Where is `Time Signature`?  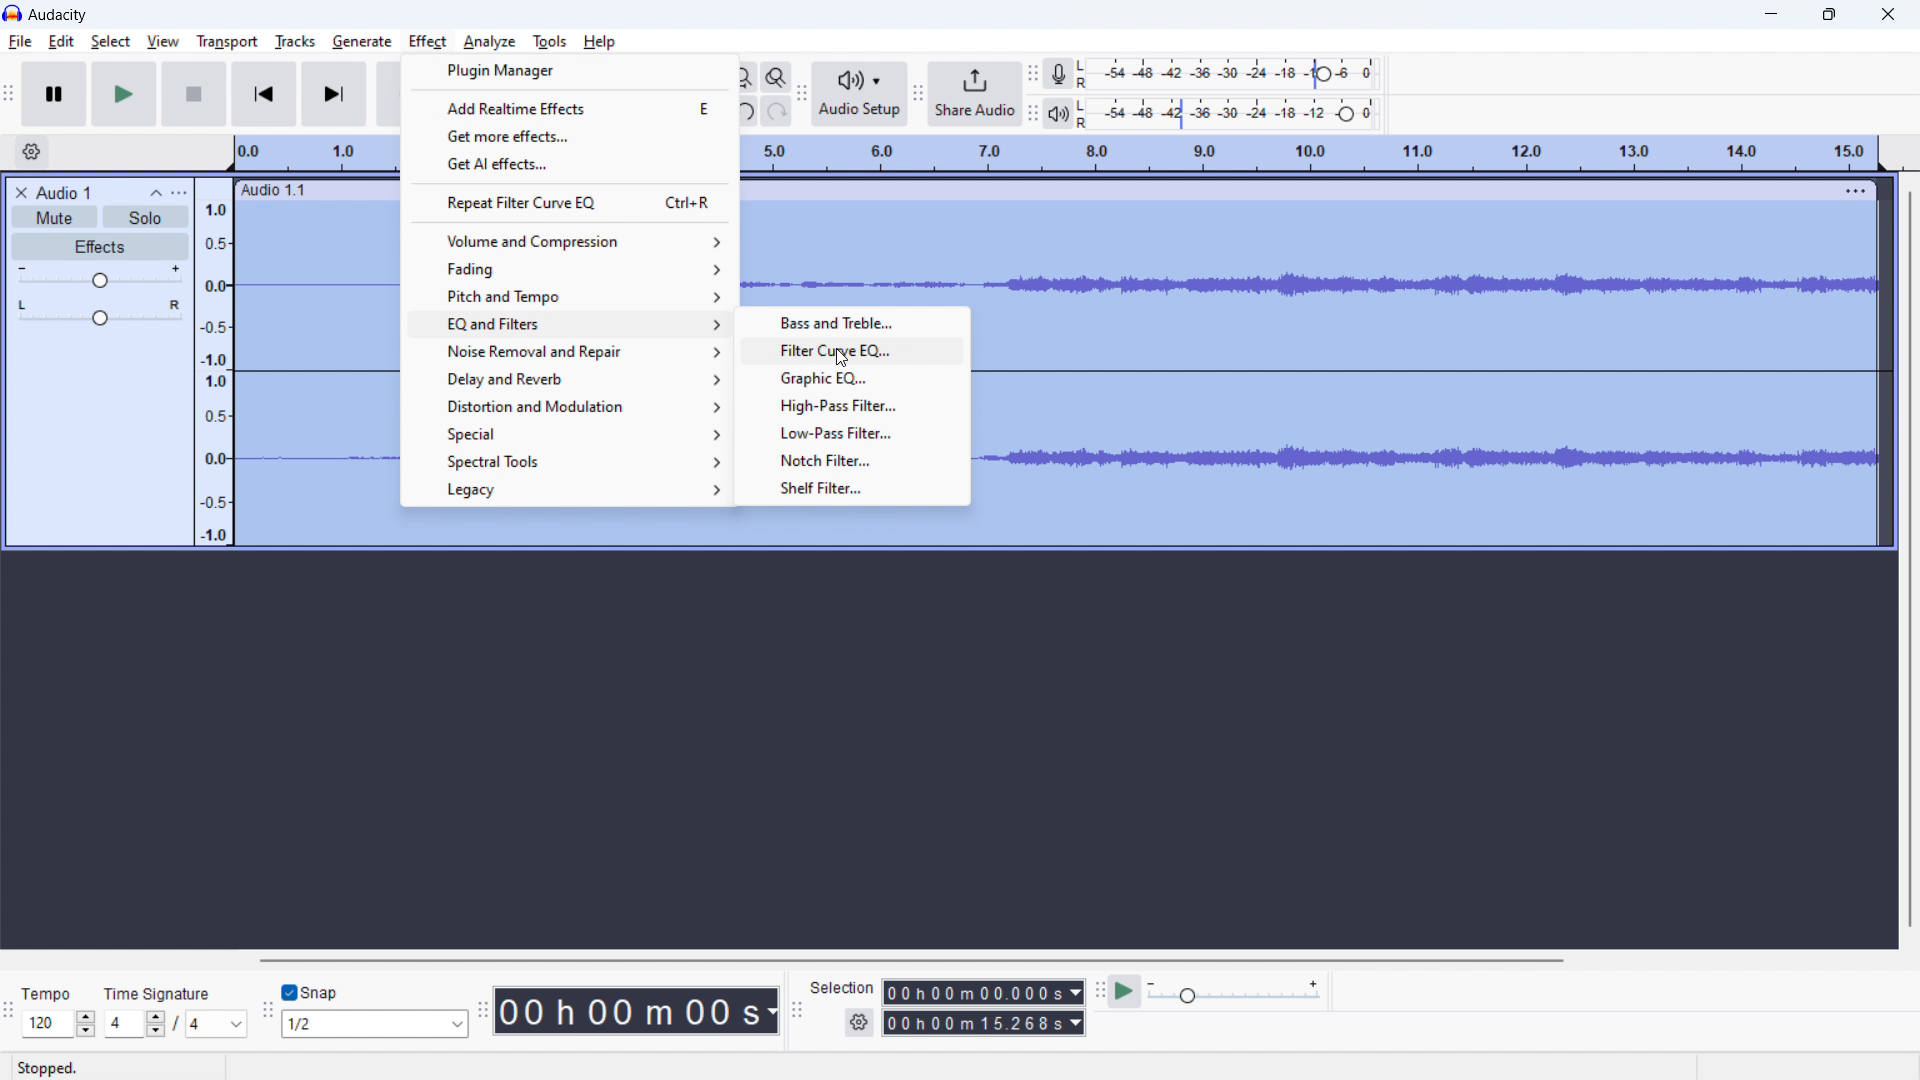
Time Signature is located at coordinates (160, 989).